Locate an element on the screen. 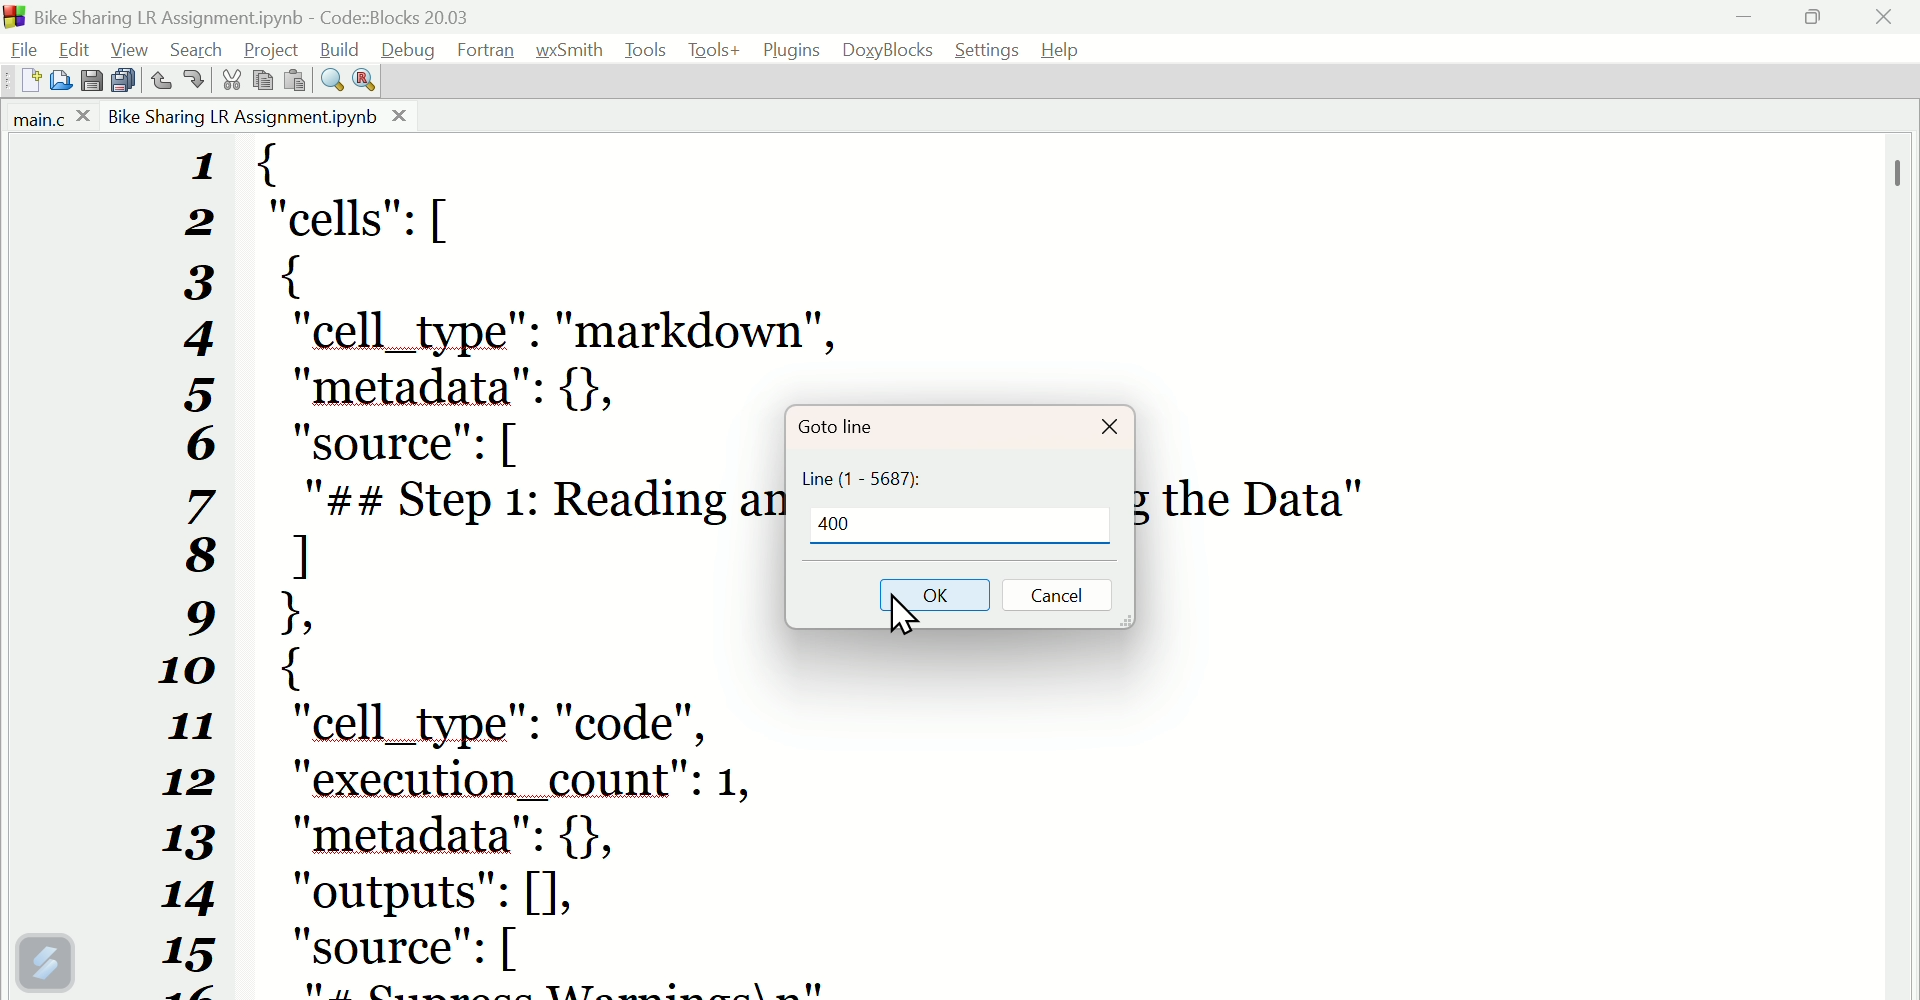 The width and height of the screenshot is (1920, 1000). Undo is located at coordinates (162, 80).